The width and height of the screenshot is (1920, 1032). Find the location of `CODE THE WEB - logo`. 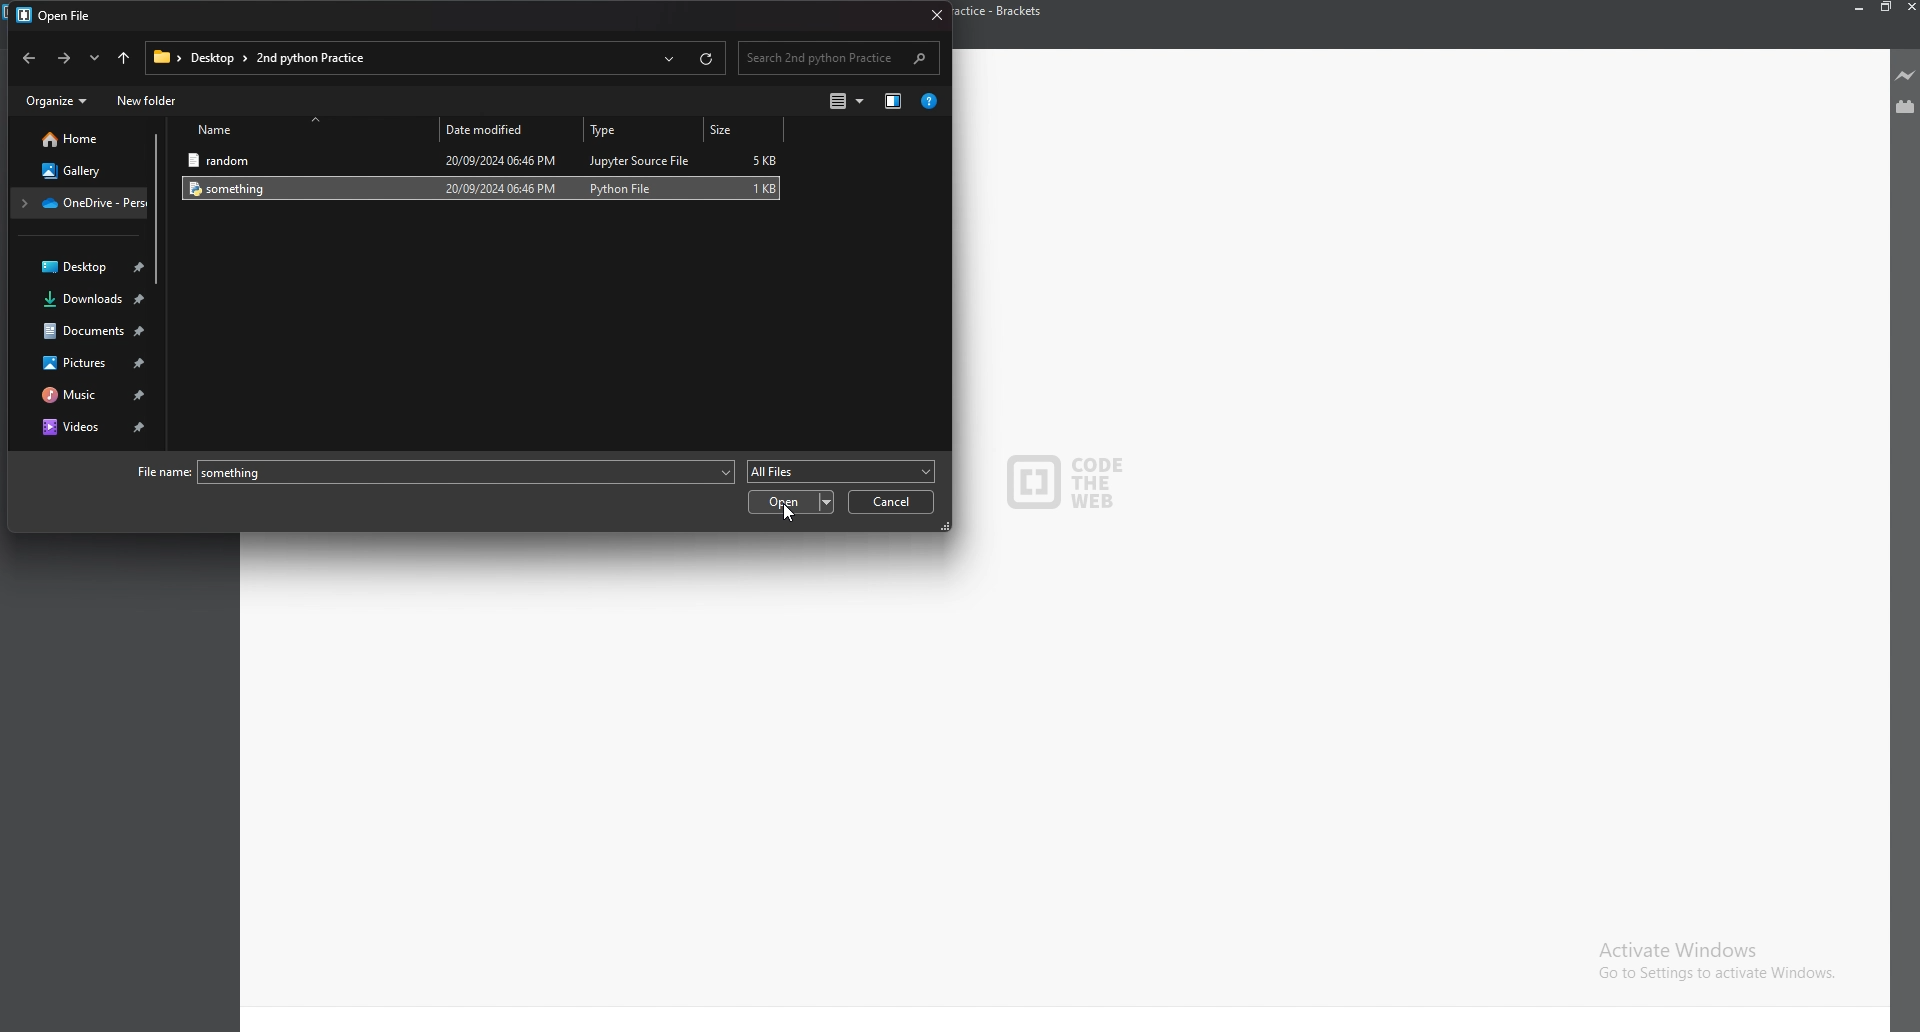

CODE THE WEB - logo is located at coordinates (1066, 483).